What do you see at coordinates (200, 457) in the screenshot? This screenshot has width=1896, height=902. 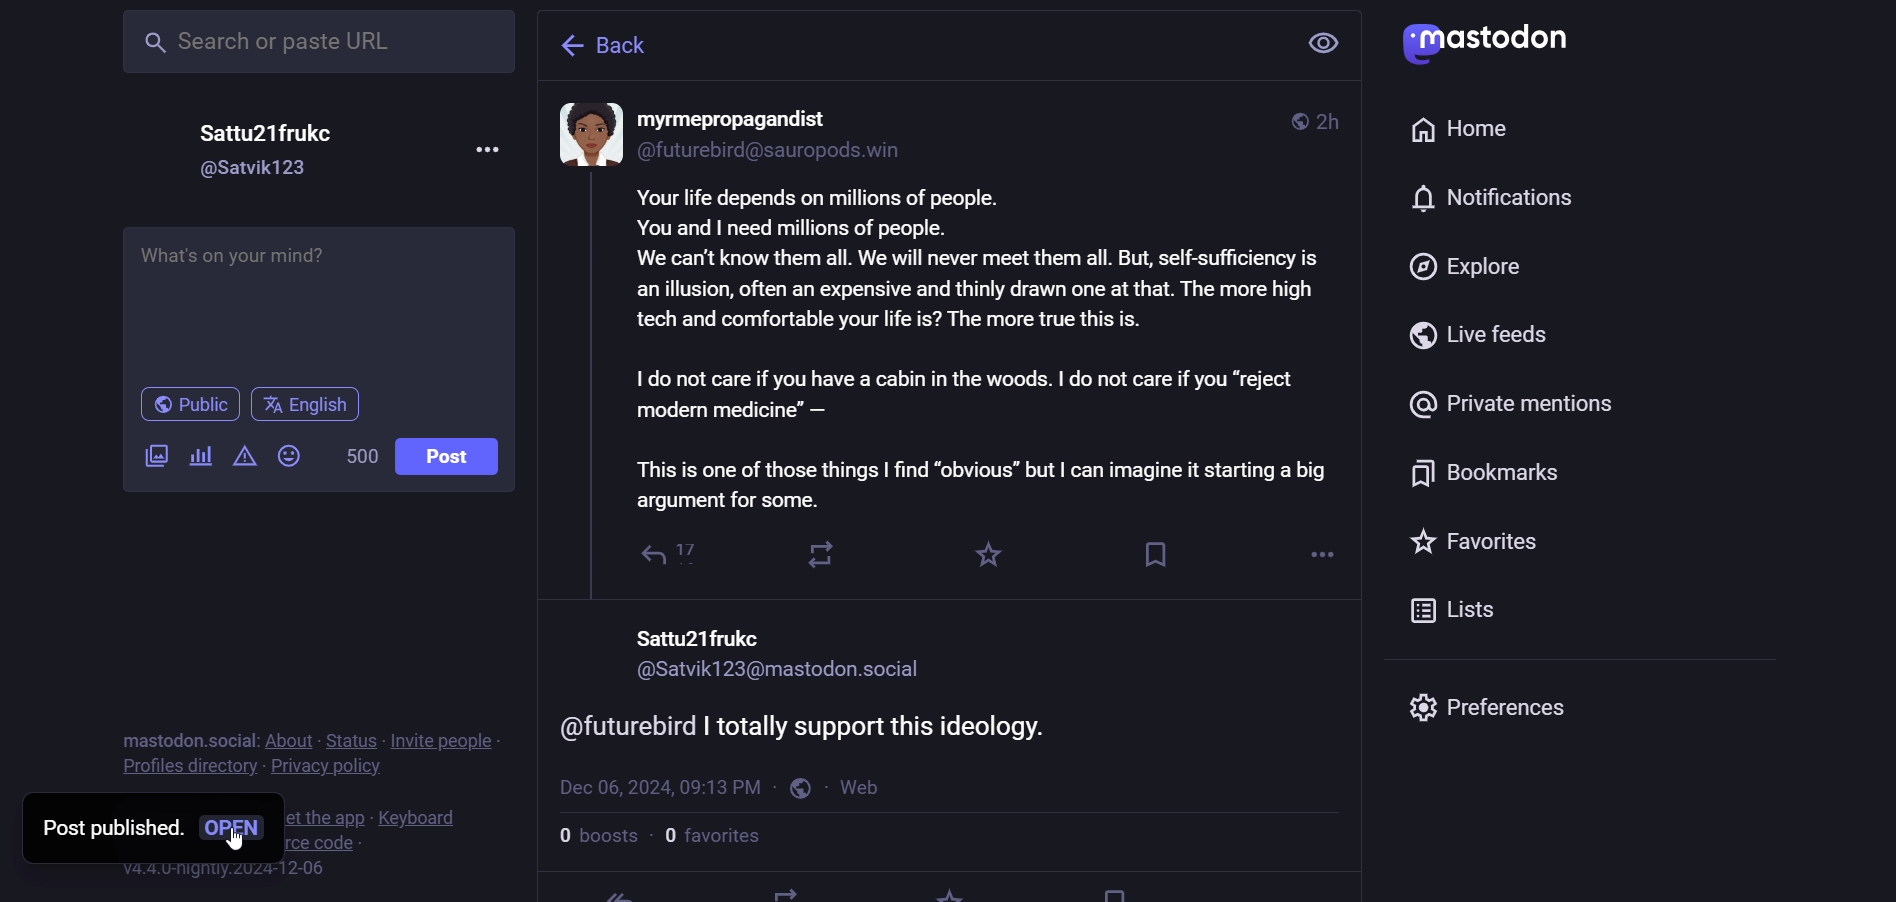 I see `poll` at bounding box center [200, 457].